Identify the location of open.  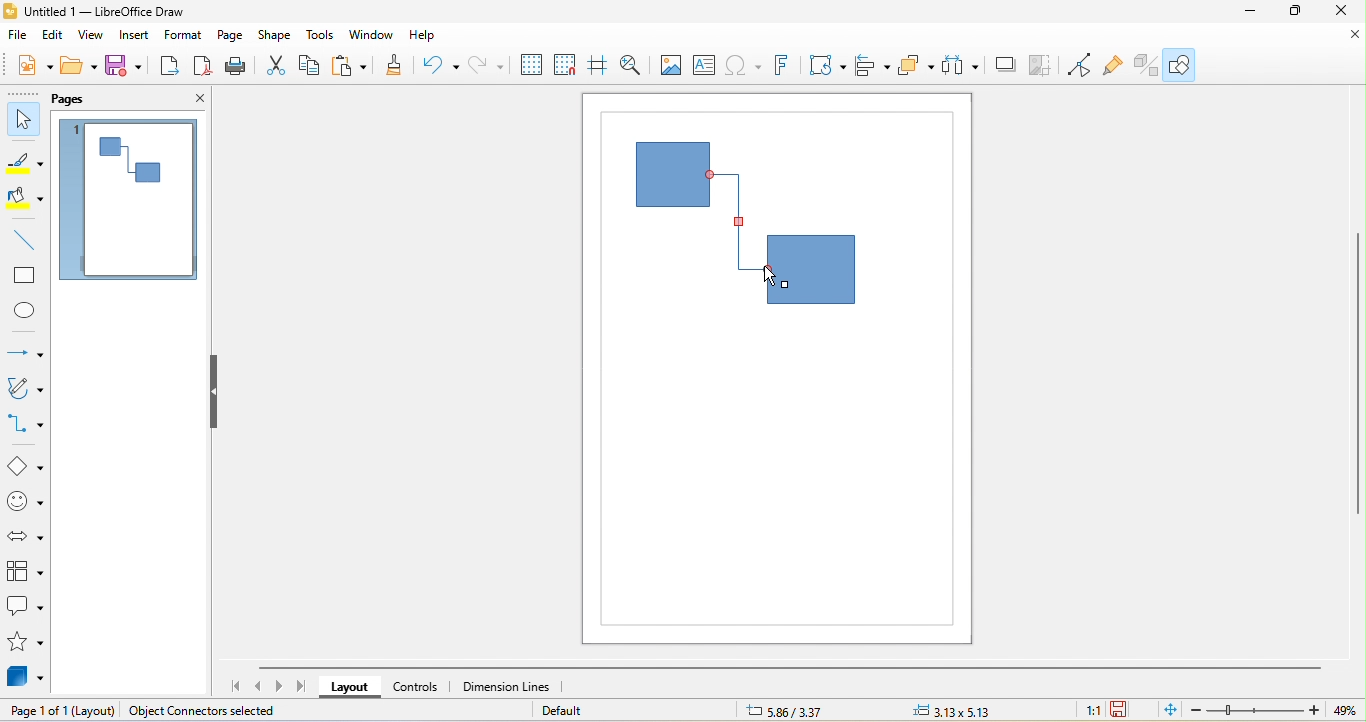
(79, 67).